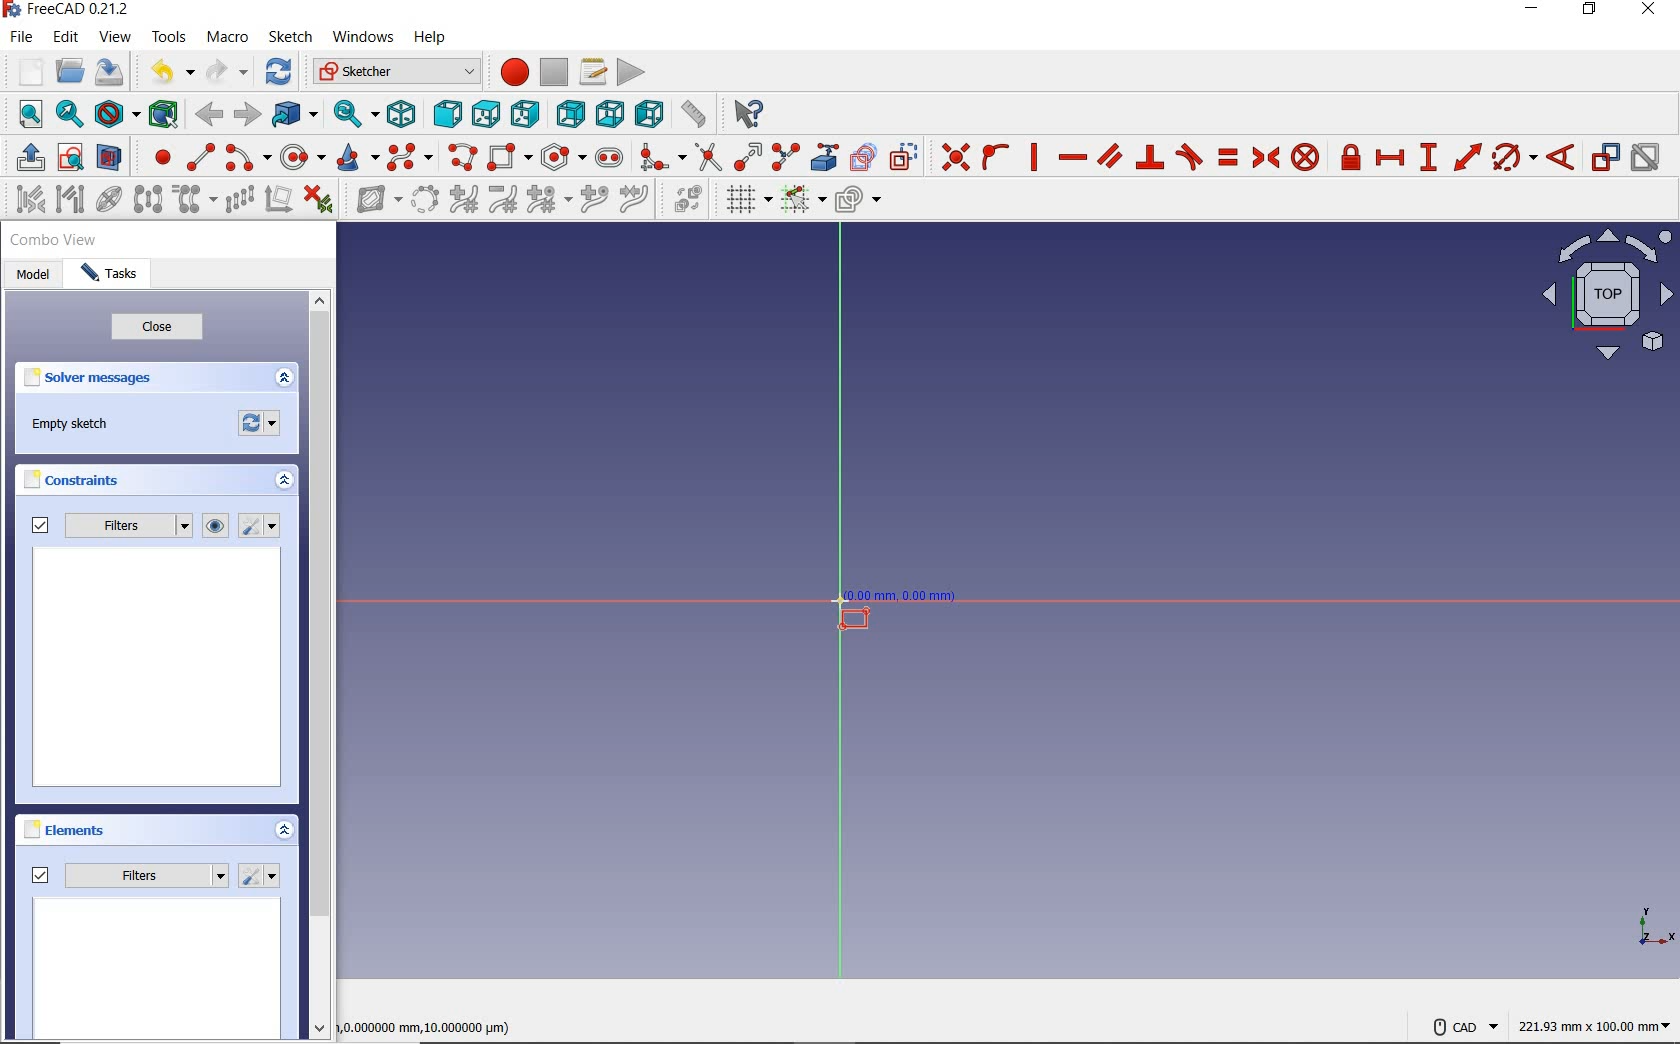 Image resolution: width=1680 pixels, height=1044 pixels. I want to click on view section, so click(110, 157).